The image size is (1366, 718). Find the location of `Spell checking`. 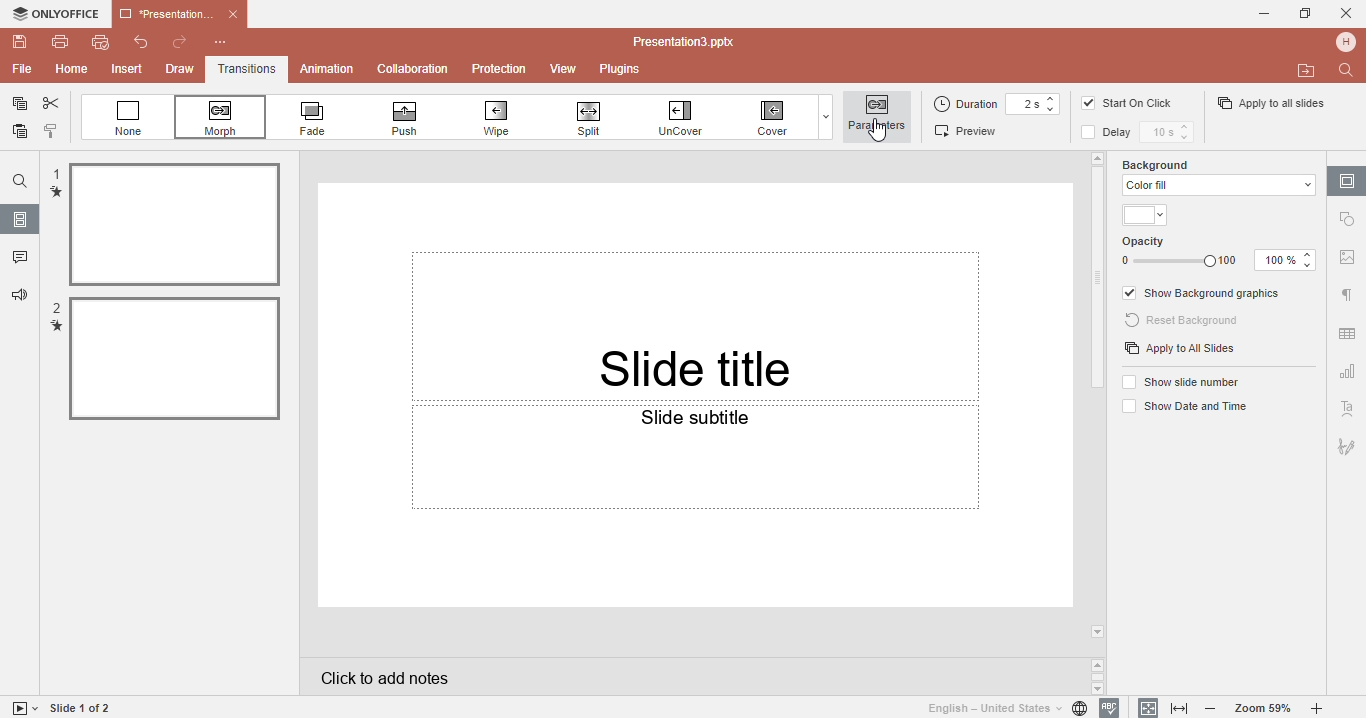

Spell checking is located at coordinates (1110, 708).